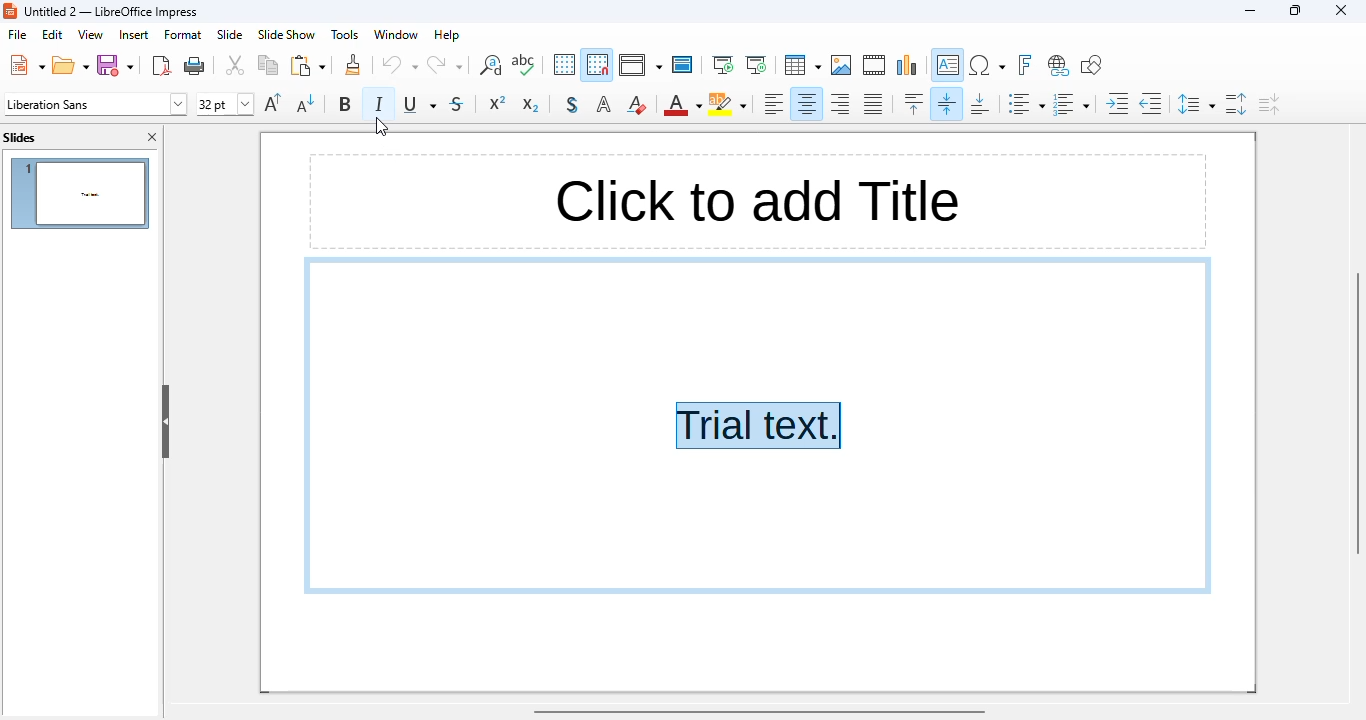  Describe the element at coordinates (1071, 104) in the screenshot. I see `toggle ordered list` at that location.